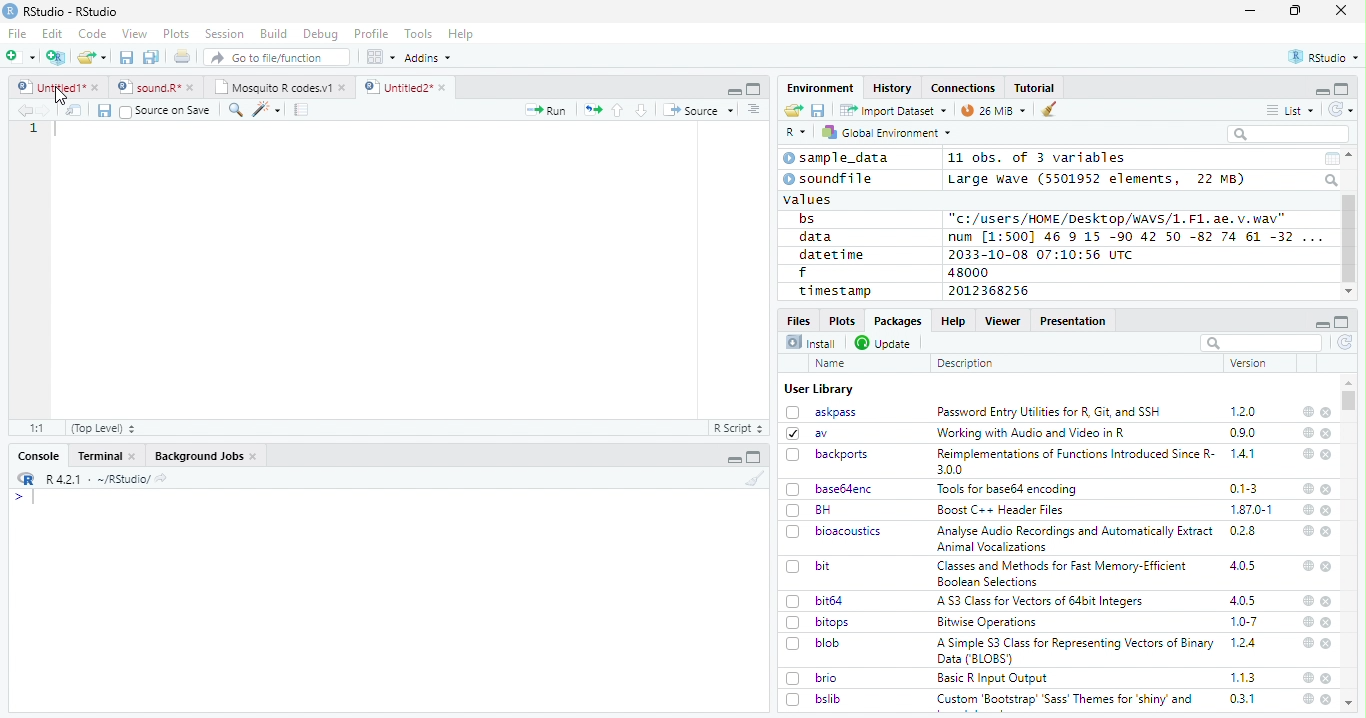  Describe the element at coordinates (1259, 342) in the screenshot. I see `search bar` at that location.